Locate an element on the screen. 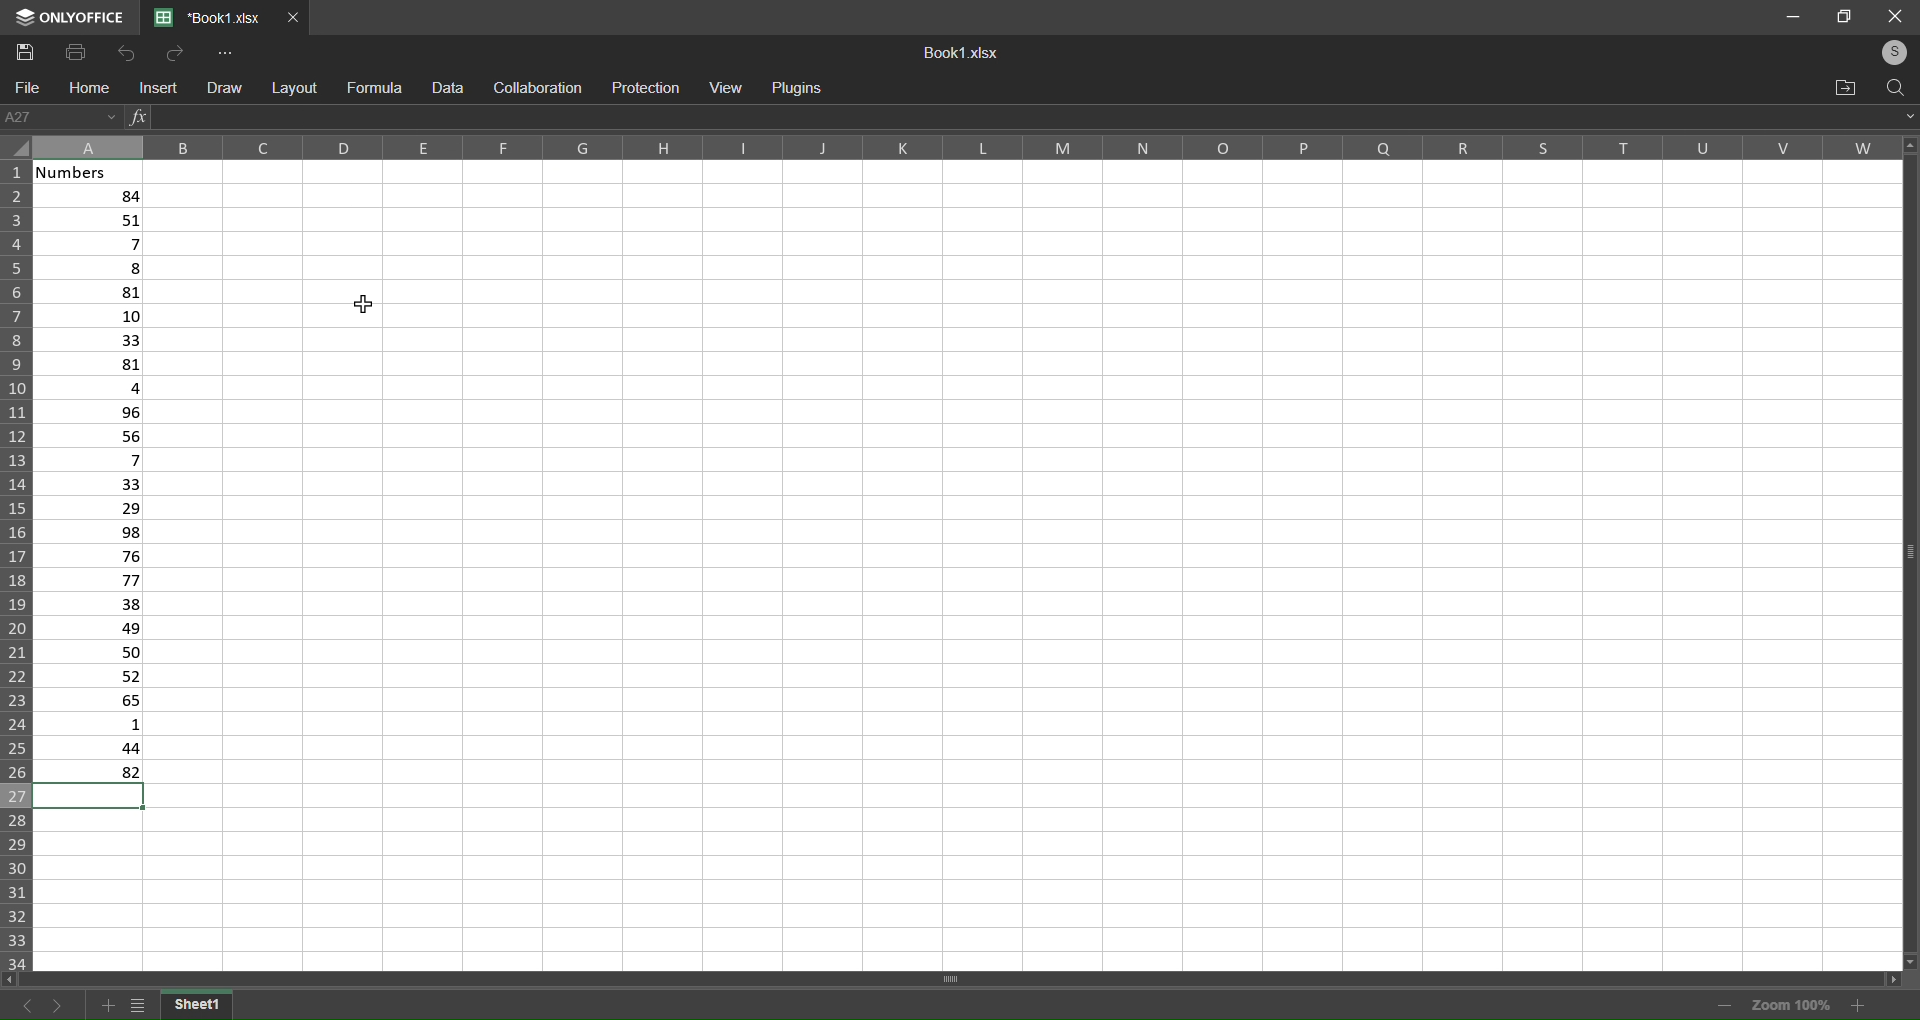  search is located at coordinates (1893, 88).